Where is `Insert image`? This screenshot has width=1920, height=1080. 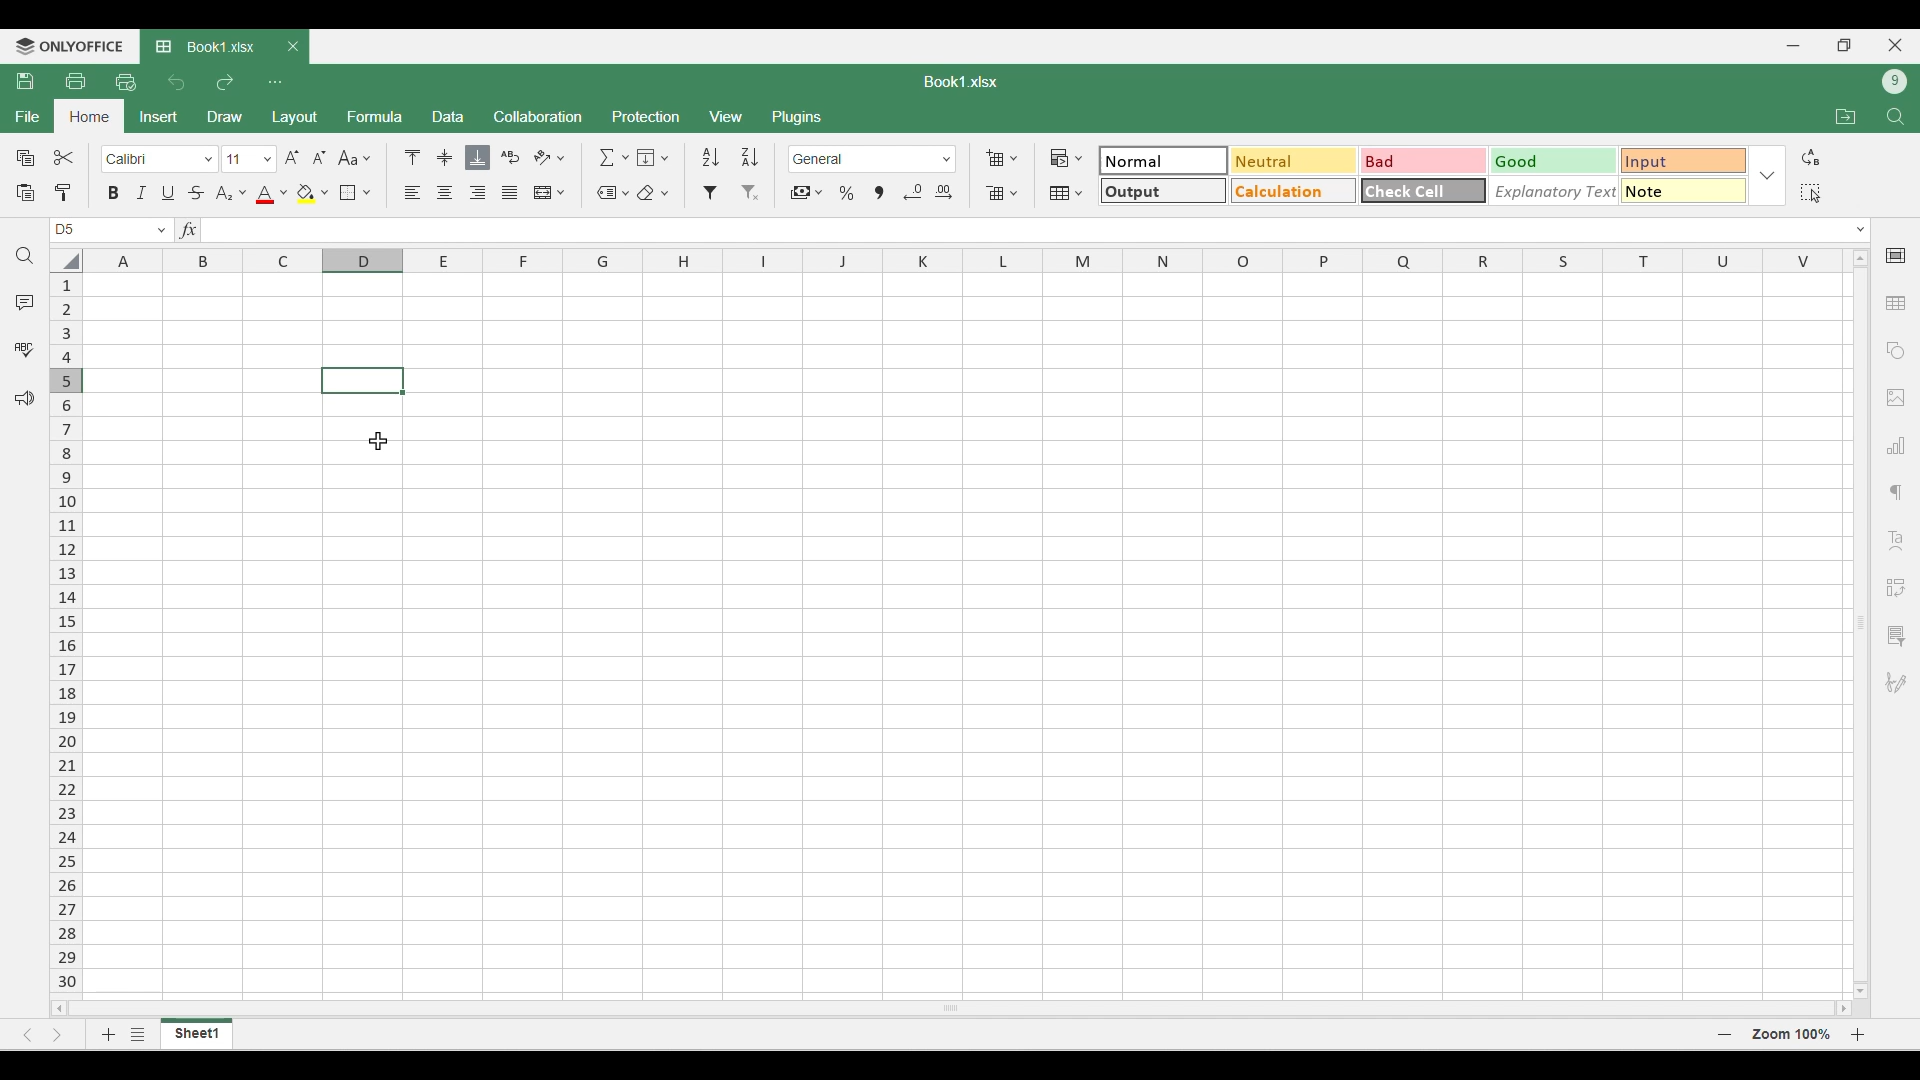 Insert image is located at coordinates (1897, 399).